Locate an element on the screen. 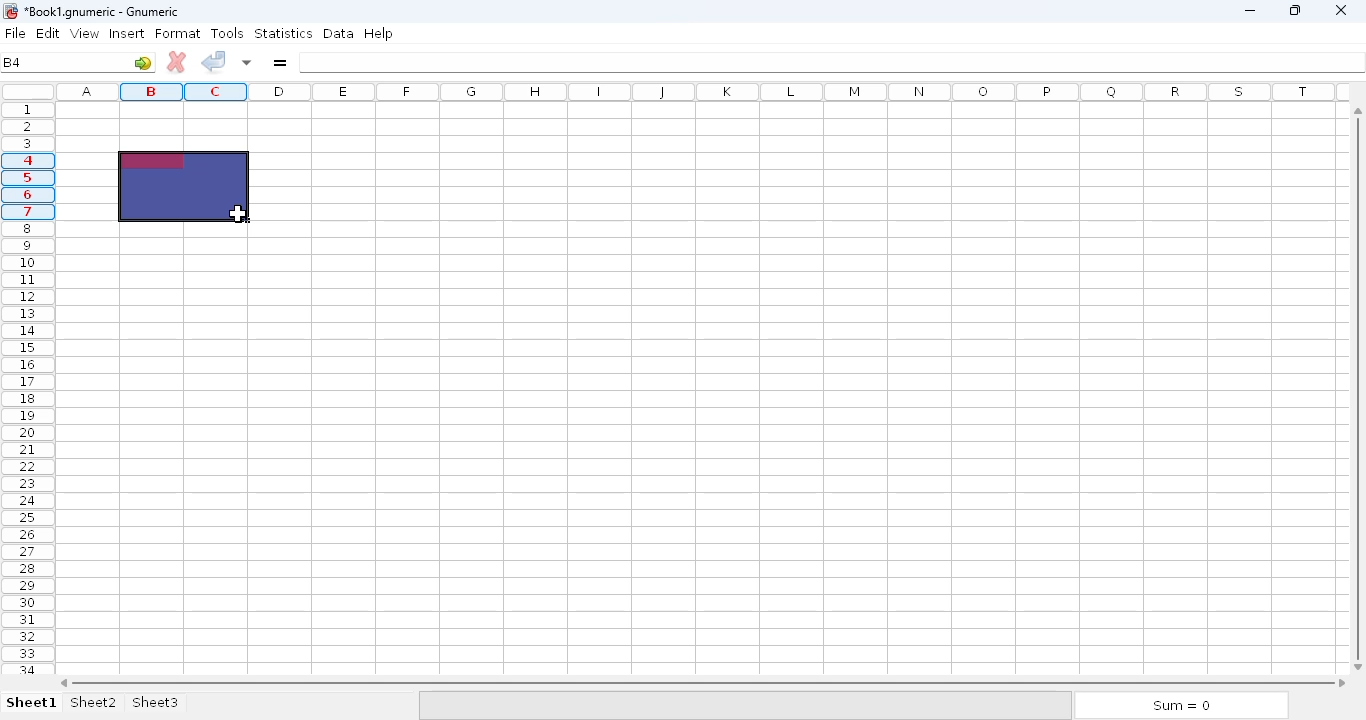 Image resolution: width=1366 pixels, height=720 pixels. format is located at coordinates (178, 33).